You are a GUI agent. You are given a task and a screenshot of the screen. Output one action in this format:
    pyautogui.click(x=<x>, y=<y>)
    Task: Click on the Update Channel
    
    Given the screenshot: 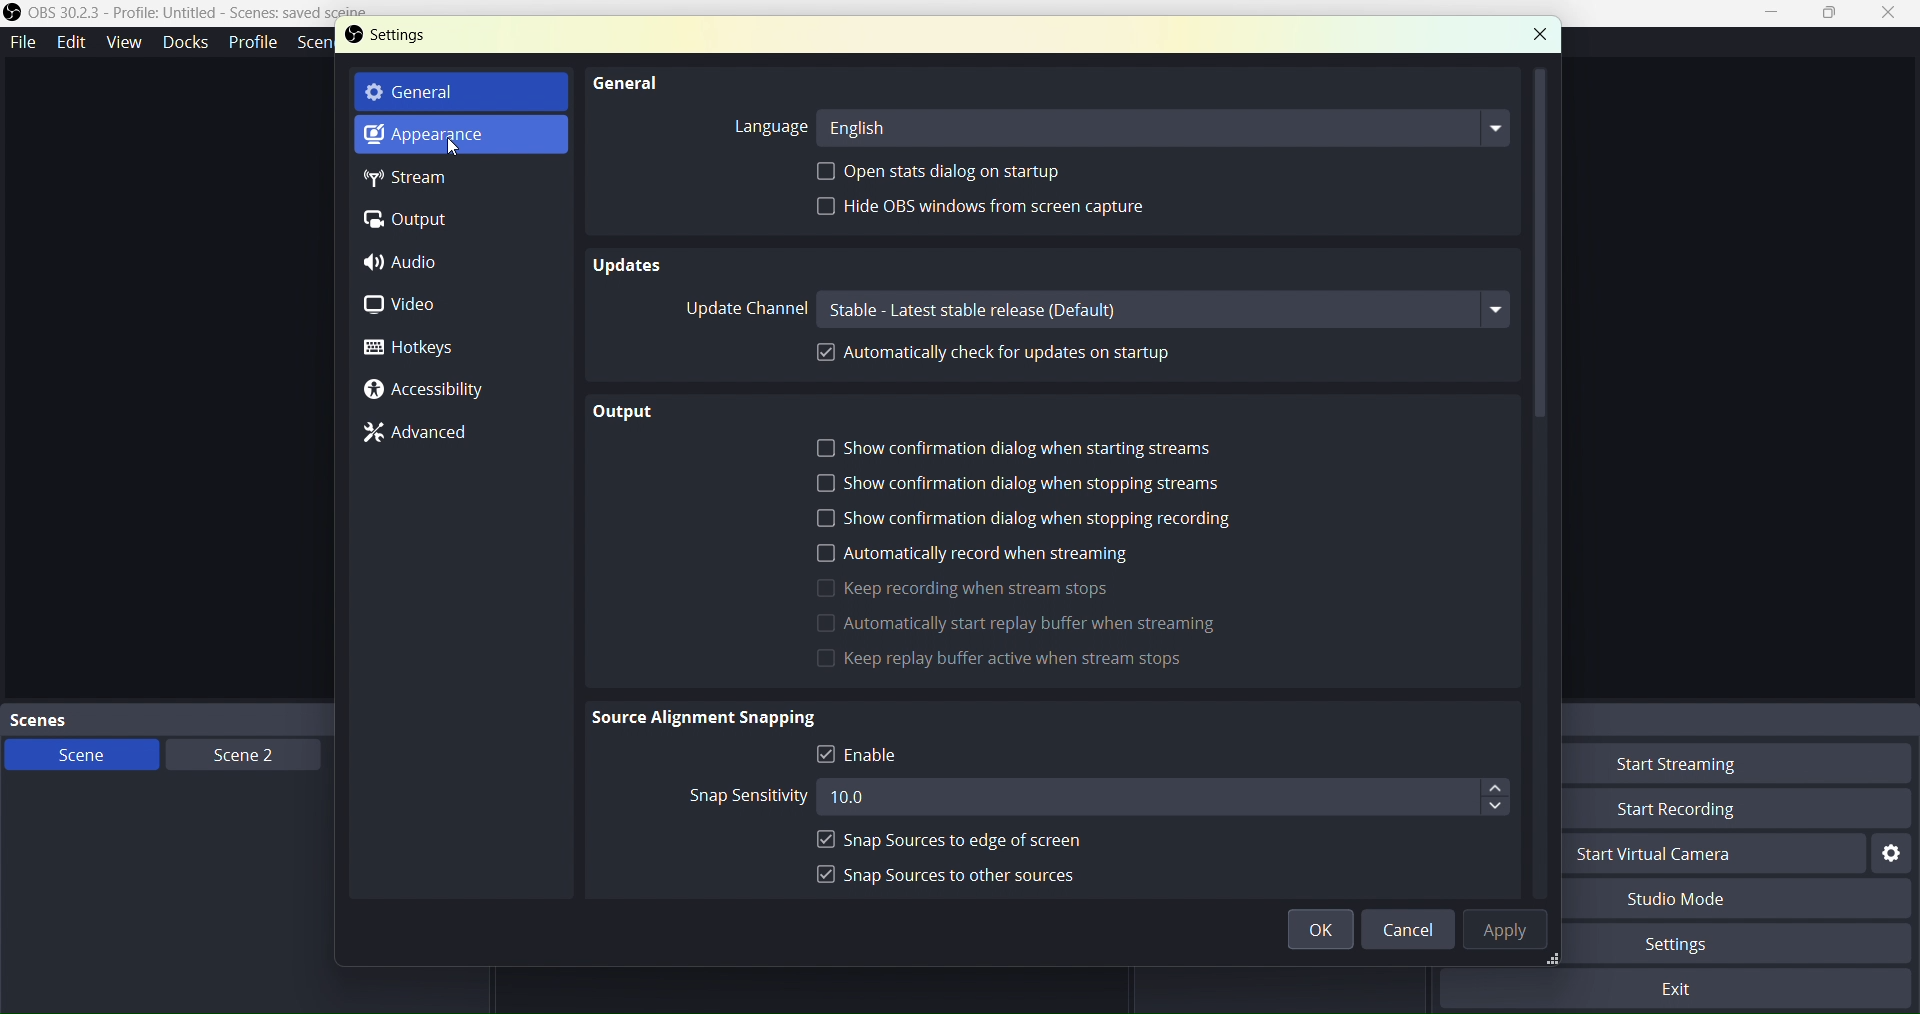 What is the action you would take?
    pyautogui.click(x=1094, y=310)
    